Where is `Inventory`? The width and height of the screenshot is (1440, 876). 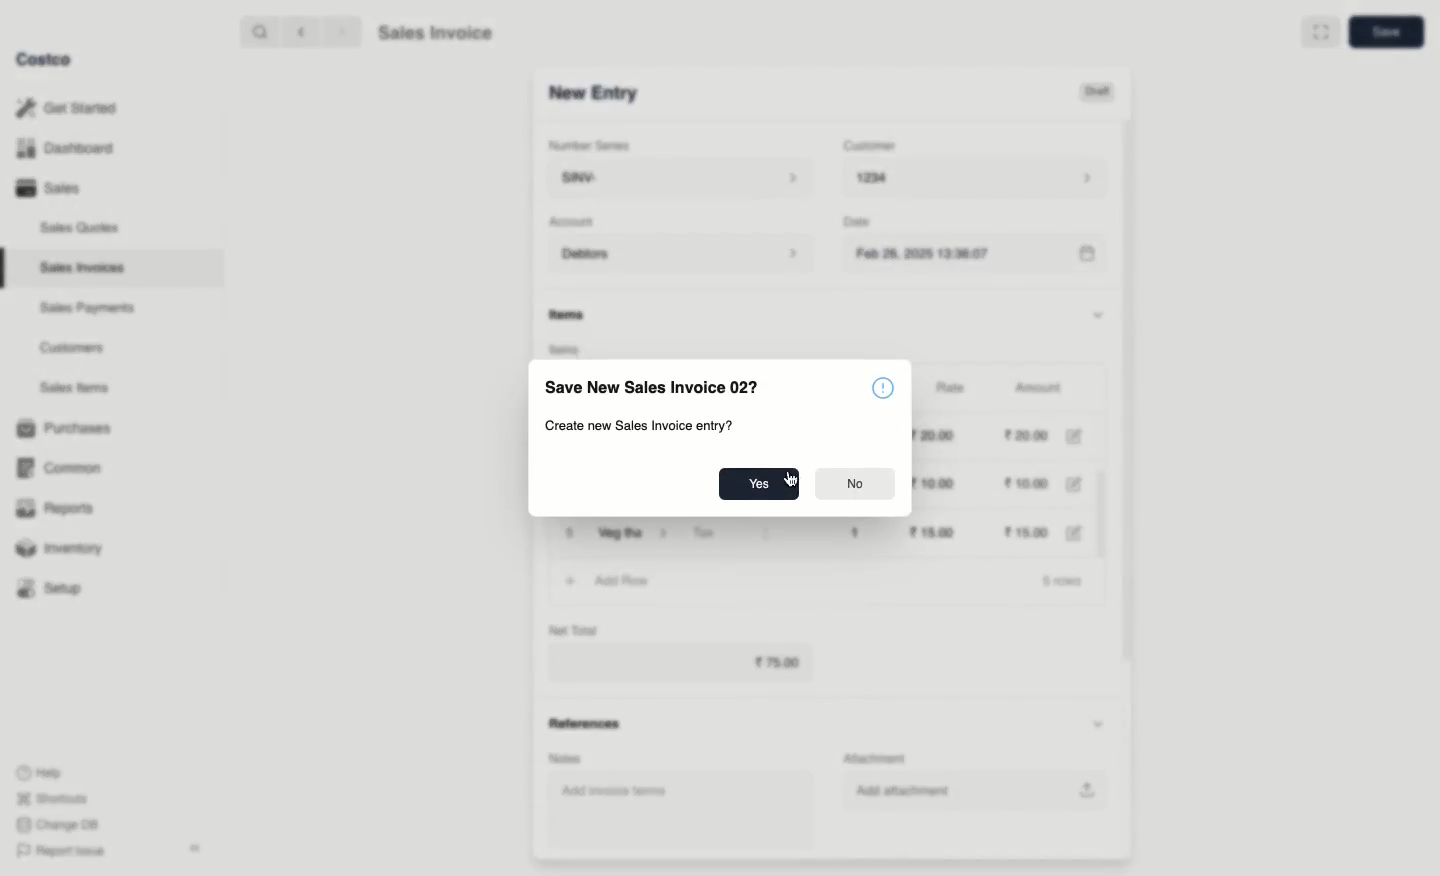 Inventory is located at coordinates (63, 546).